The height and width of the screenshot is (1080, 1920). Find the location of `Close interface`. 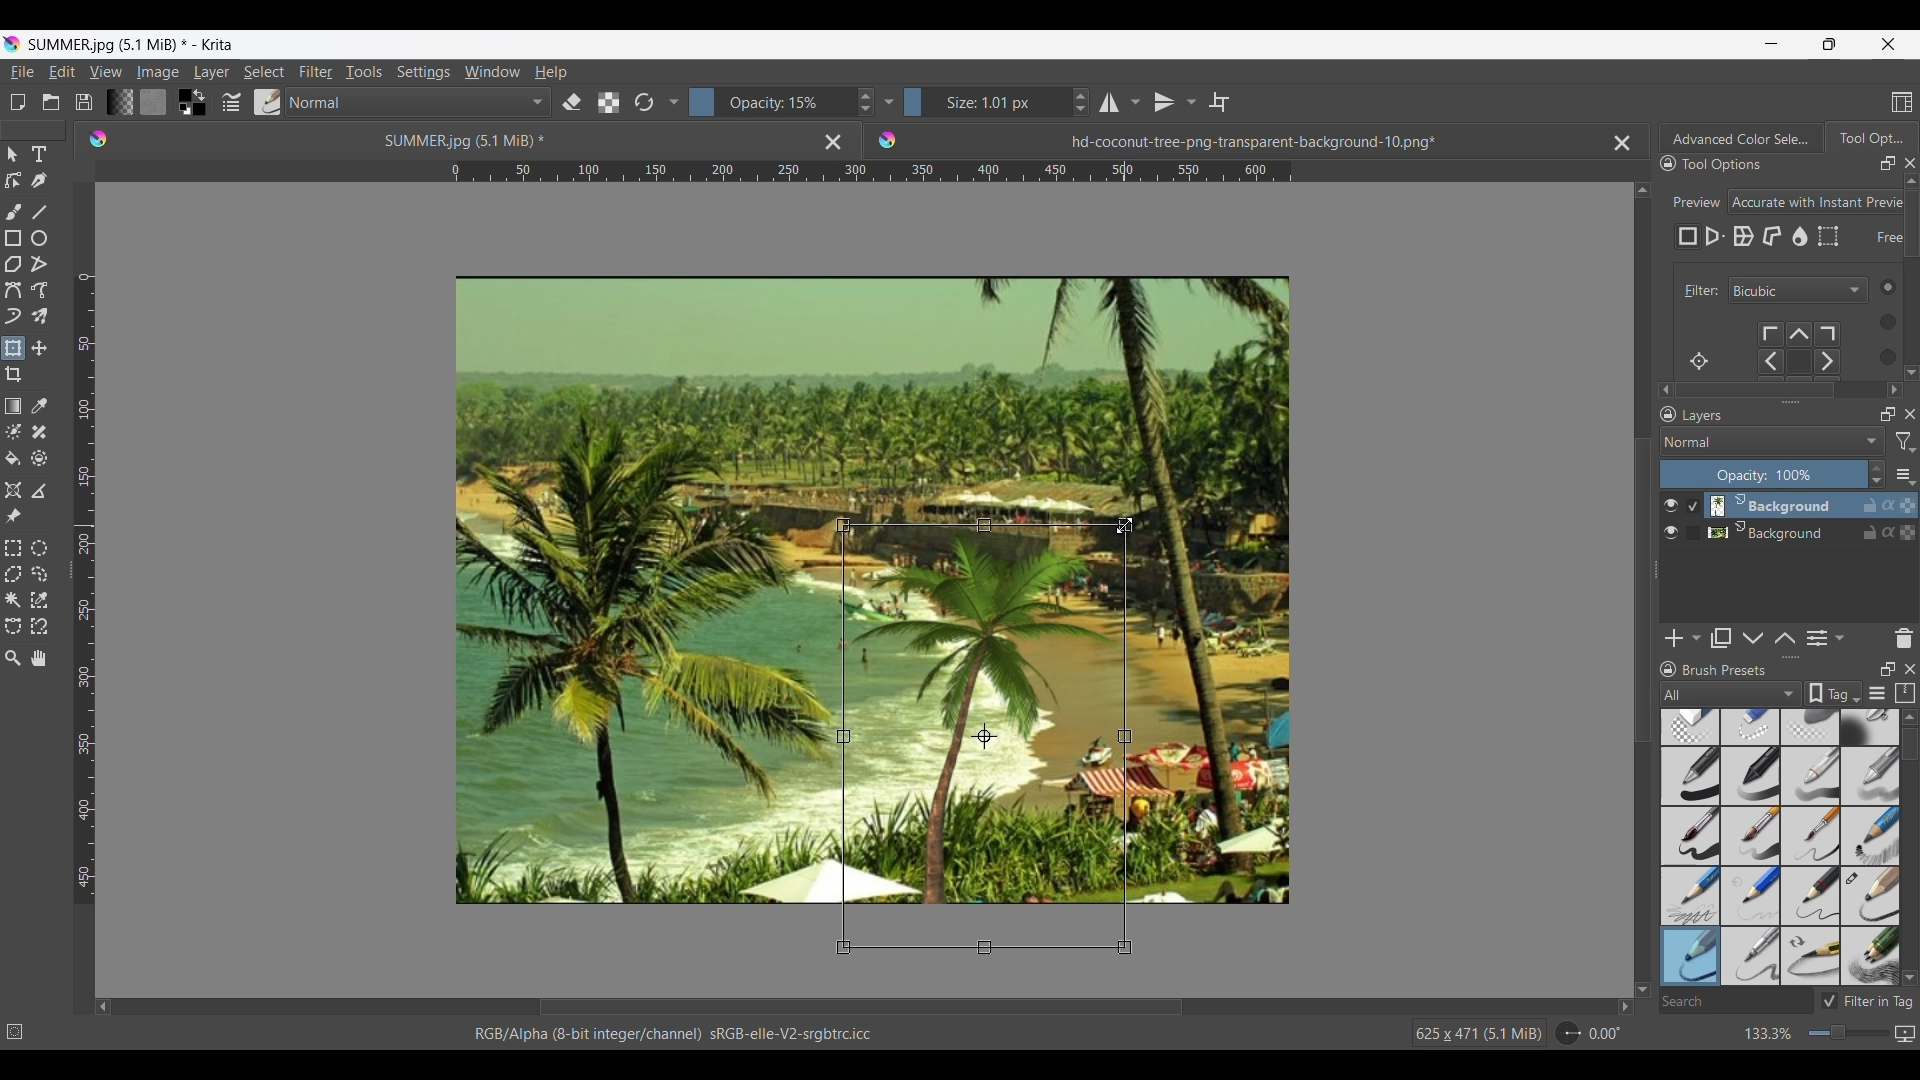

Close interface is located at coordinates (1888, 44).